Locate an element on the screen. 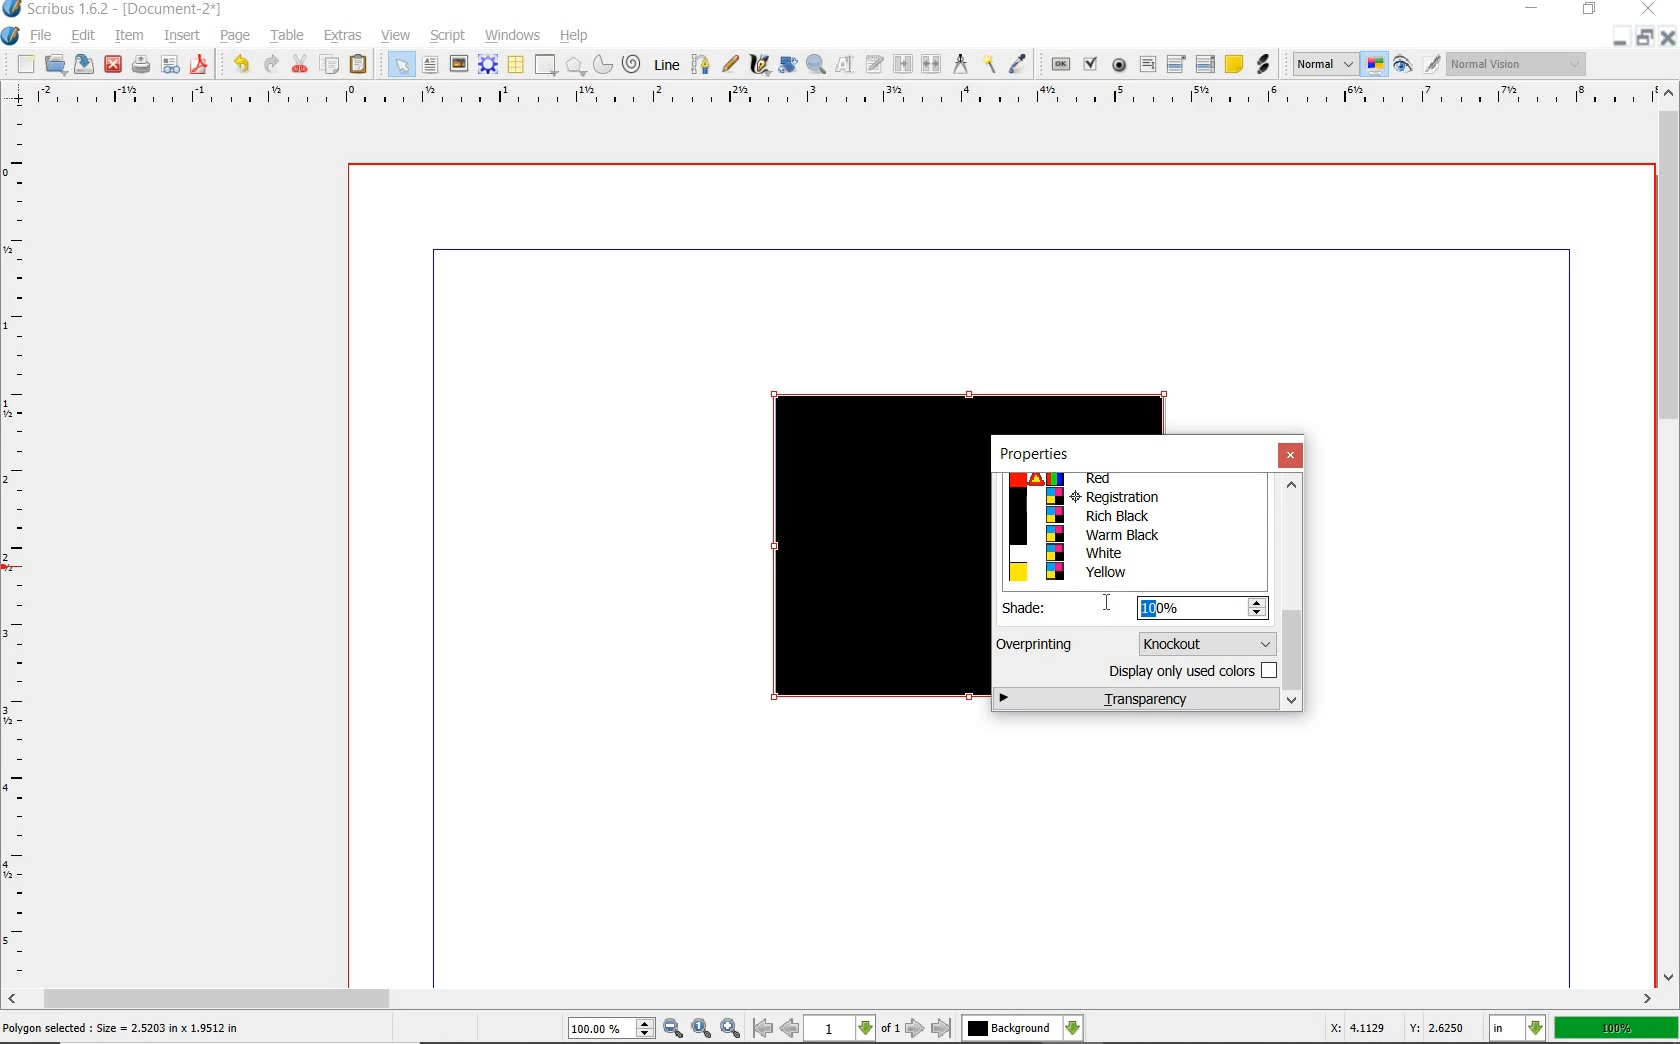 Image resolution: width=1680 pixels, height=1044 pixels. measurement is located at coordinates (963, 66).